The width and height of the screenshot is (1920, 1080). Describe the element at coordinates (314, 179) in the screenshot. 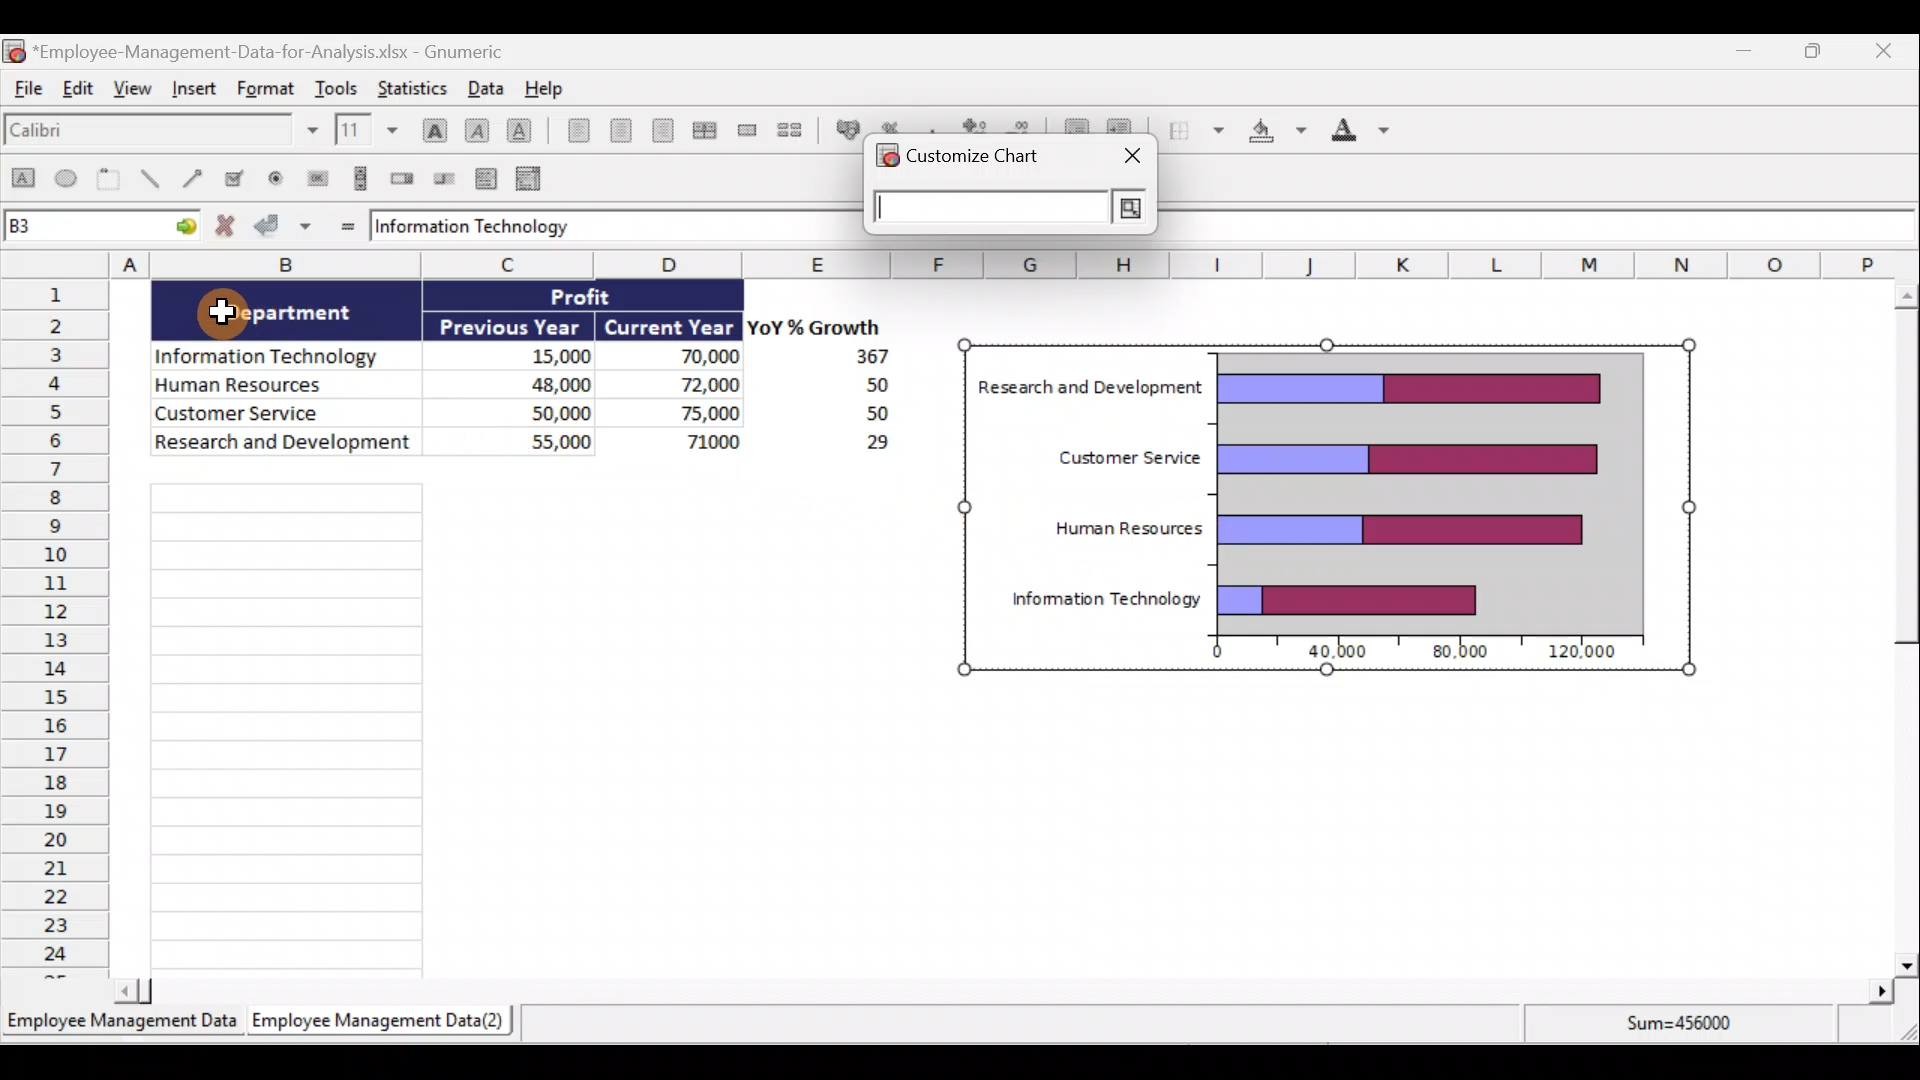

I see `Create a button` at that location.